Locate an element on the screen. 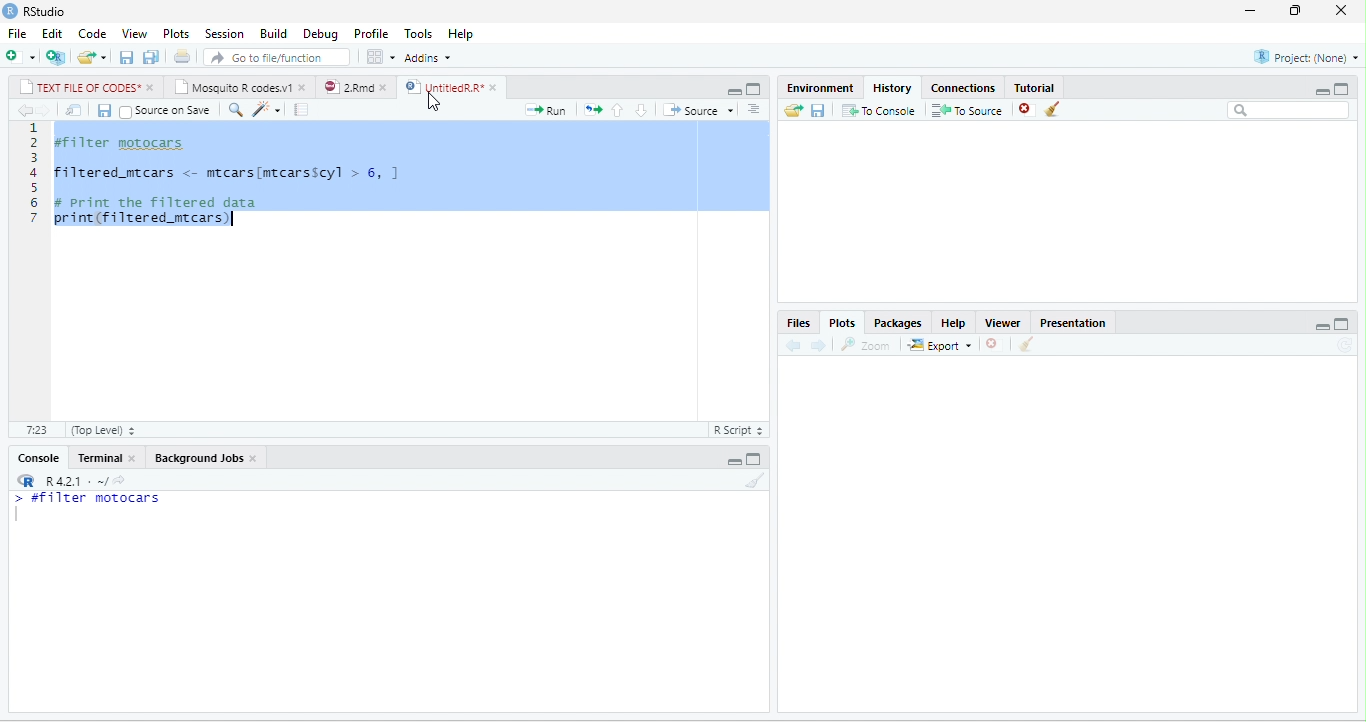 The image size is (1366, 722). minimize is located at coordinates (734, 461).